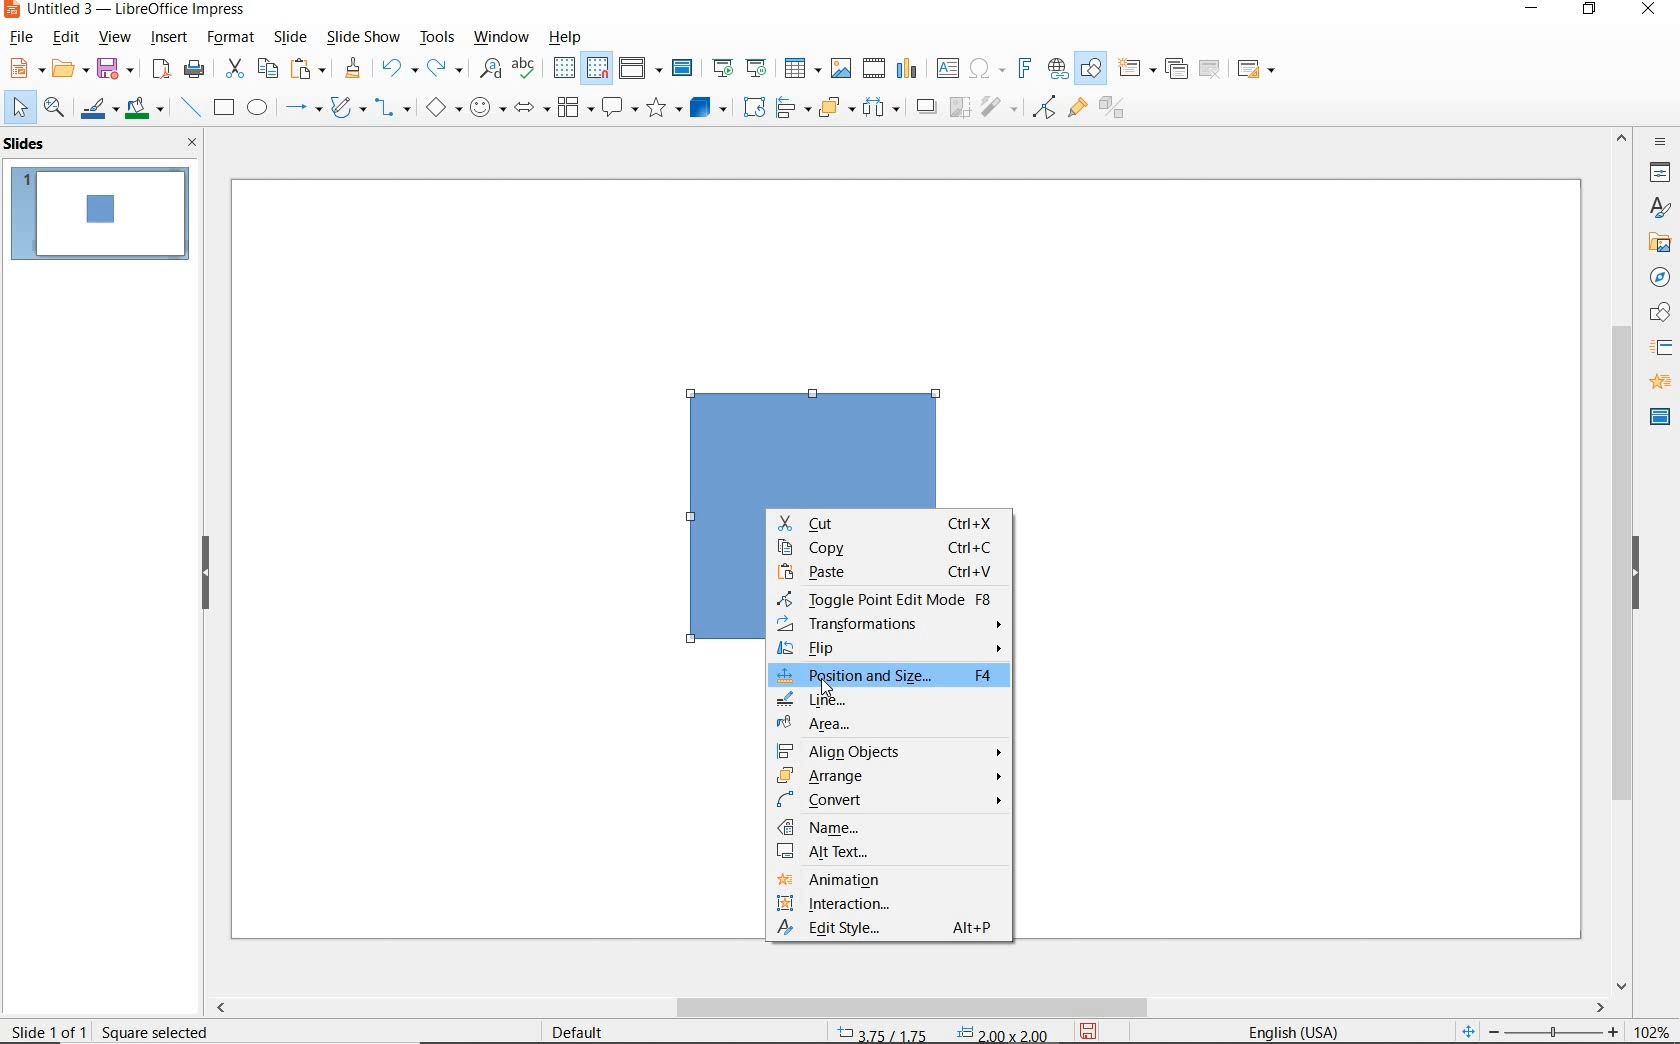  Describe the element at coordinates (172, 39) in the screenshot. I see `insert` at that location.